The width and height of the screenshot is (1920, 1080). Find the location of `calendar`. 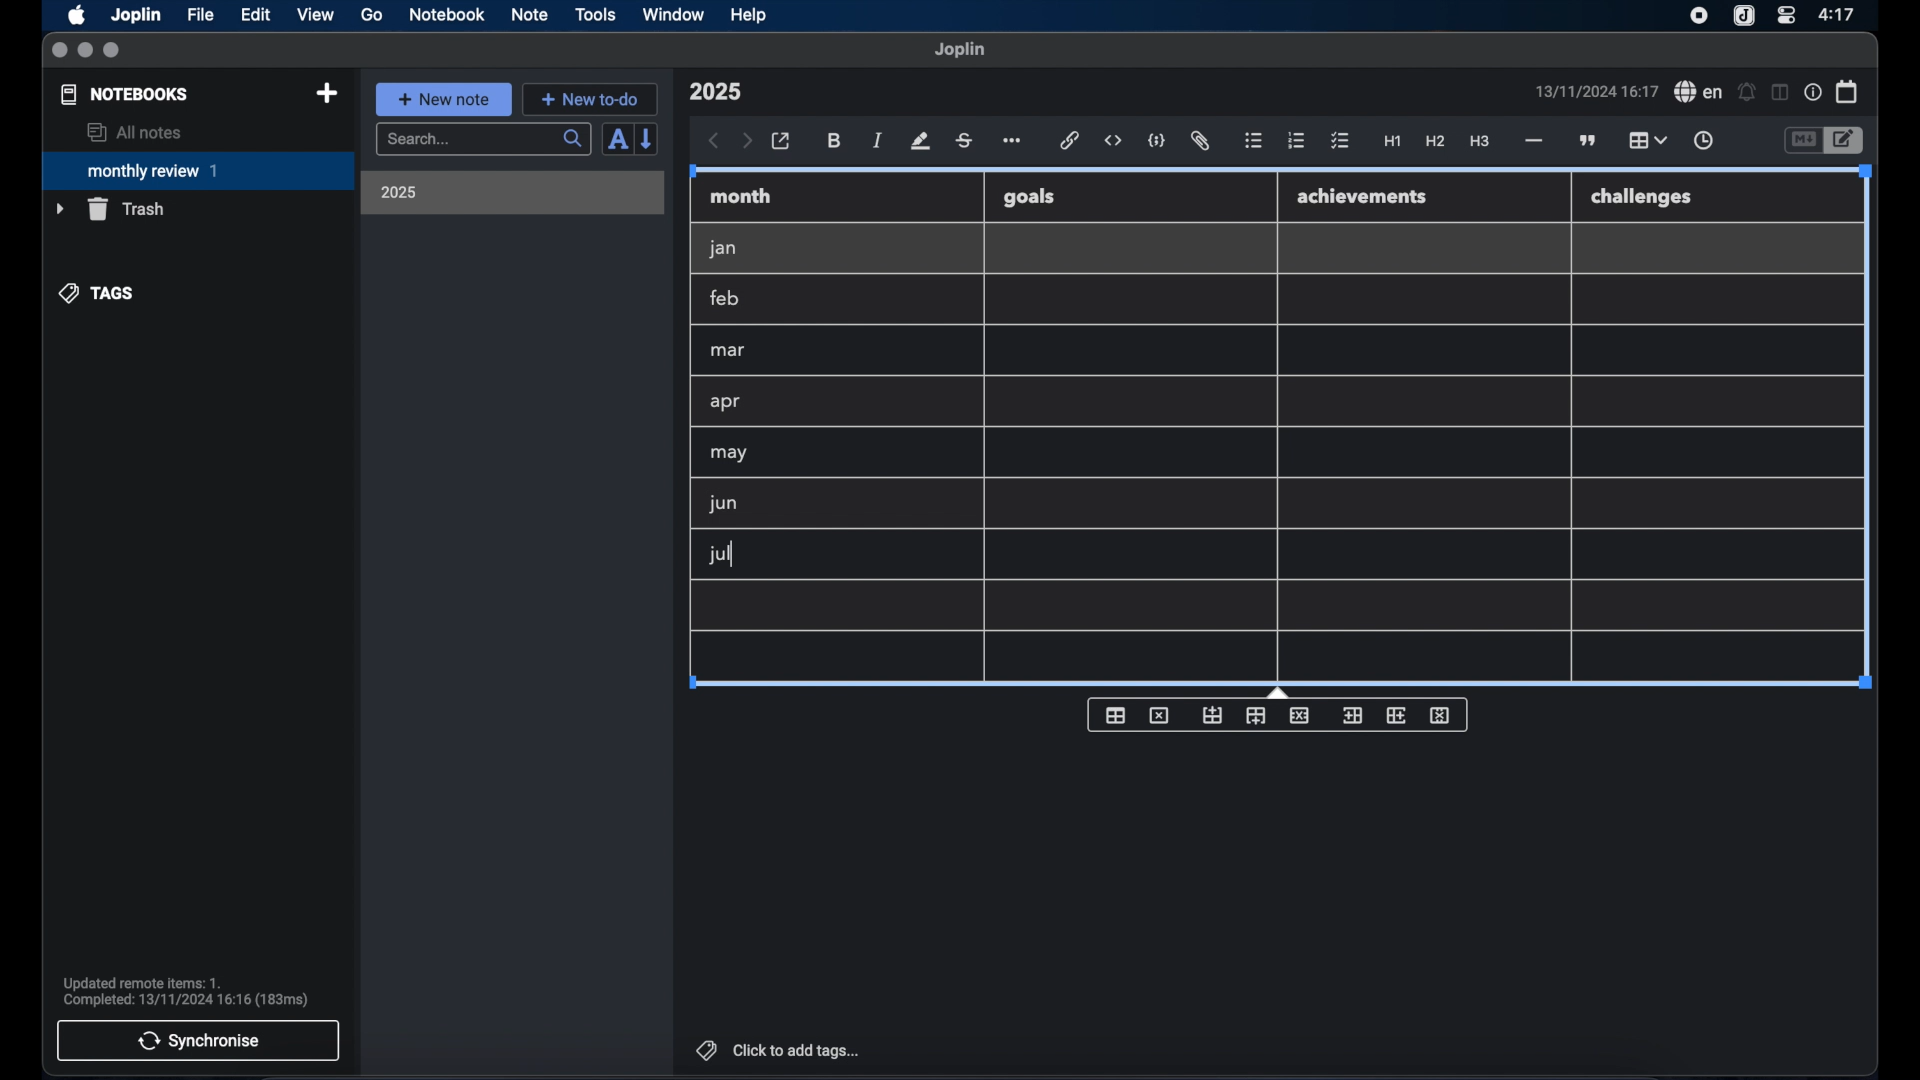

calendar is located at coordinates (1848, 91).